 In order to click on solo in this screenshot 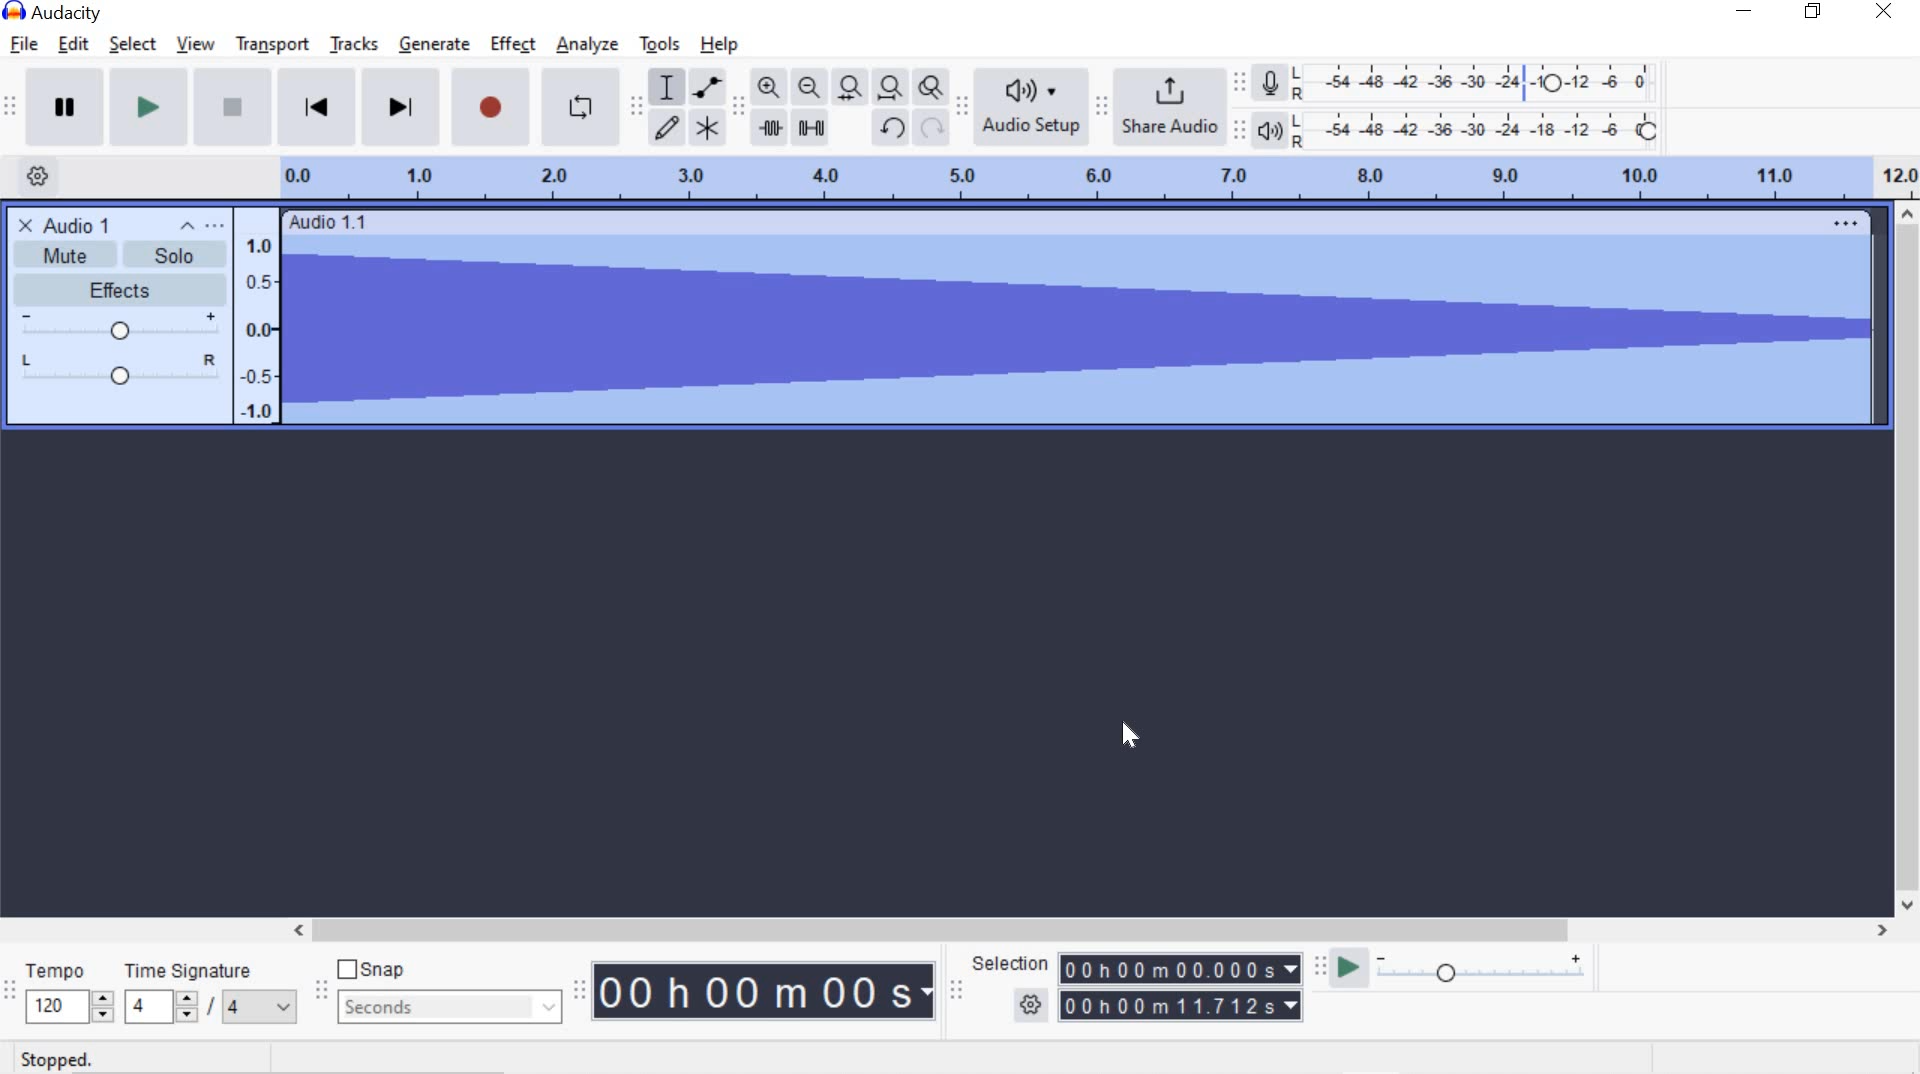, I will do `click(178, 256)`.